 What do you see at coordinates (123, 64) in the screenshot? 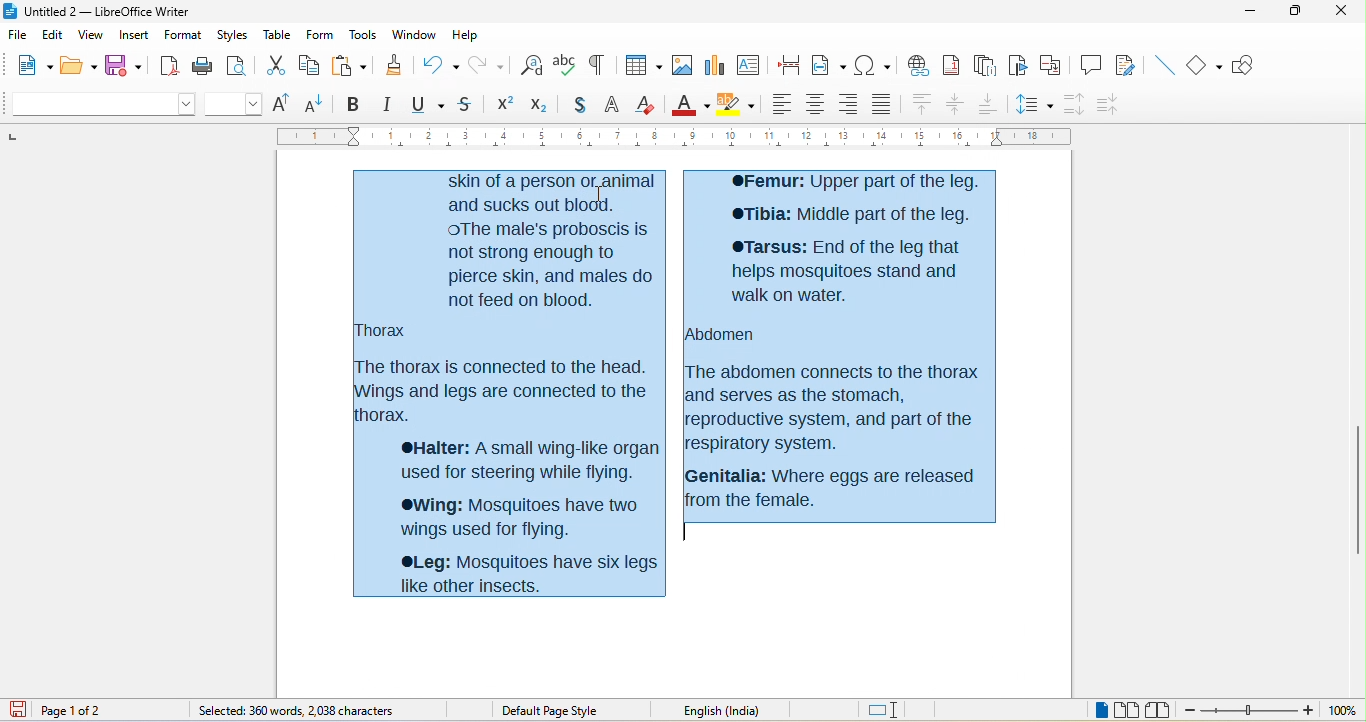
I see `save` at bounding box center [123, 64].